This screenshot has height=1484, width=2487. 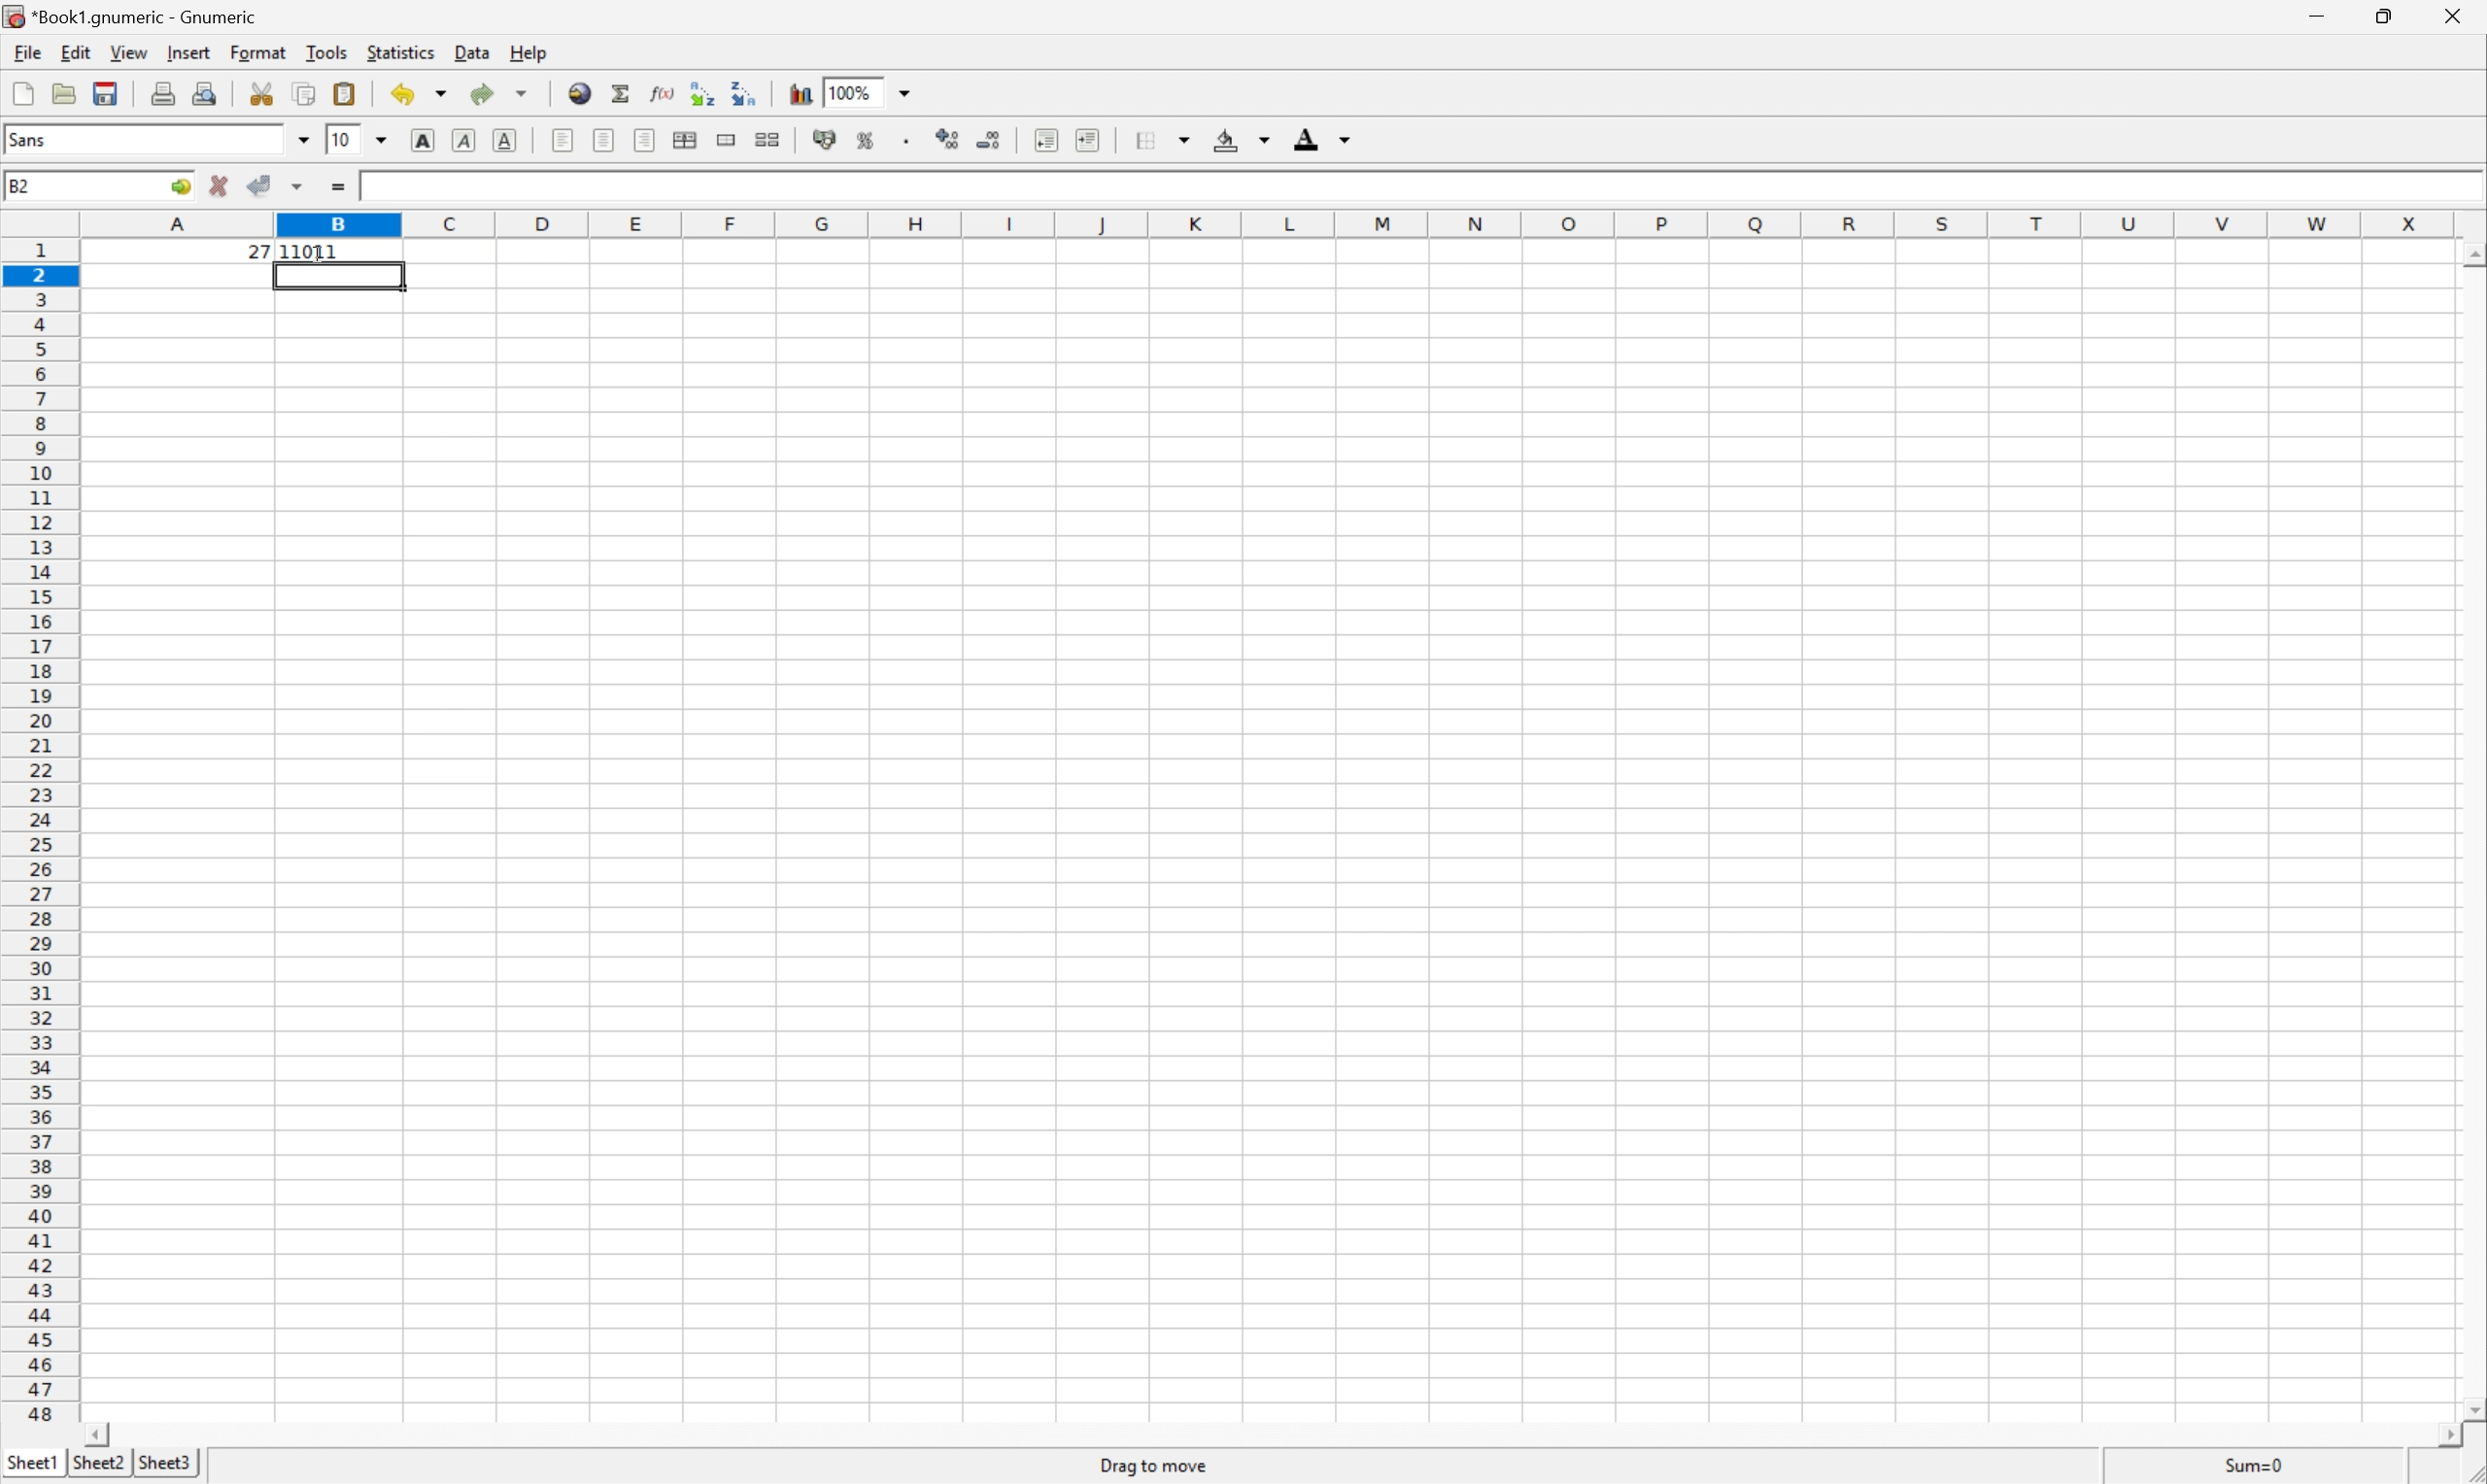 I want to click on Drop Down, so click(x=305, y=141).